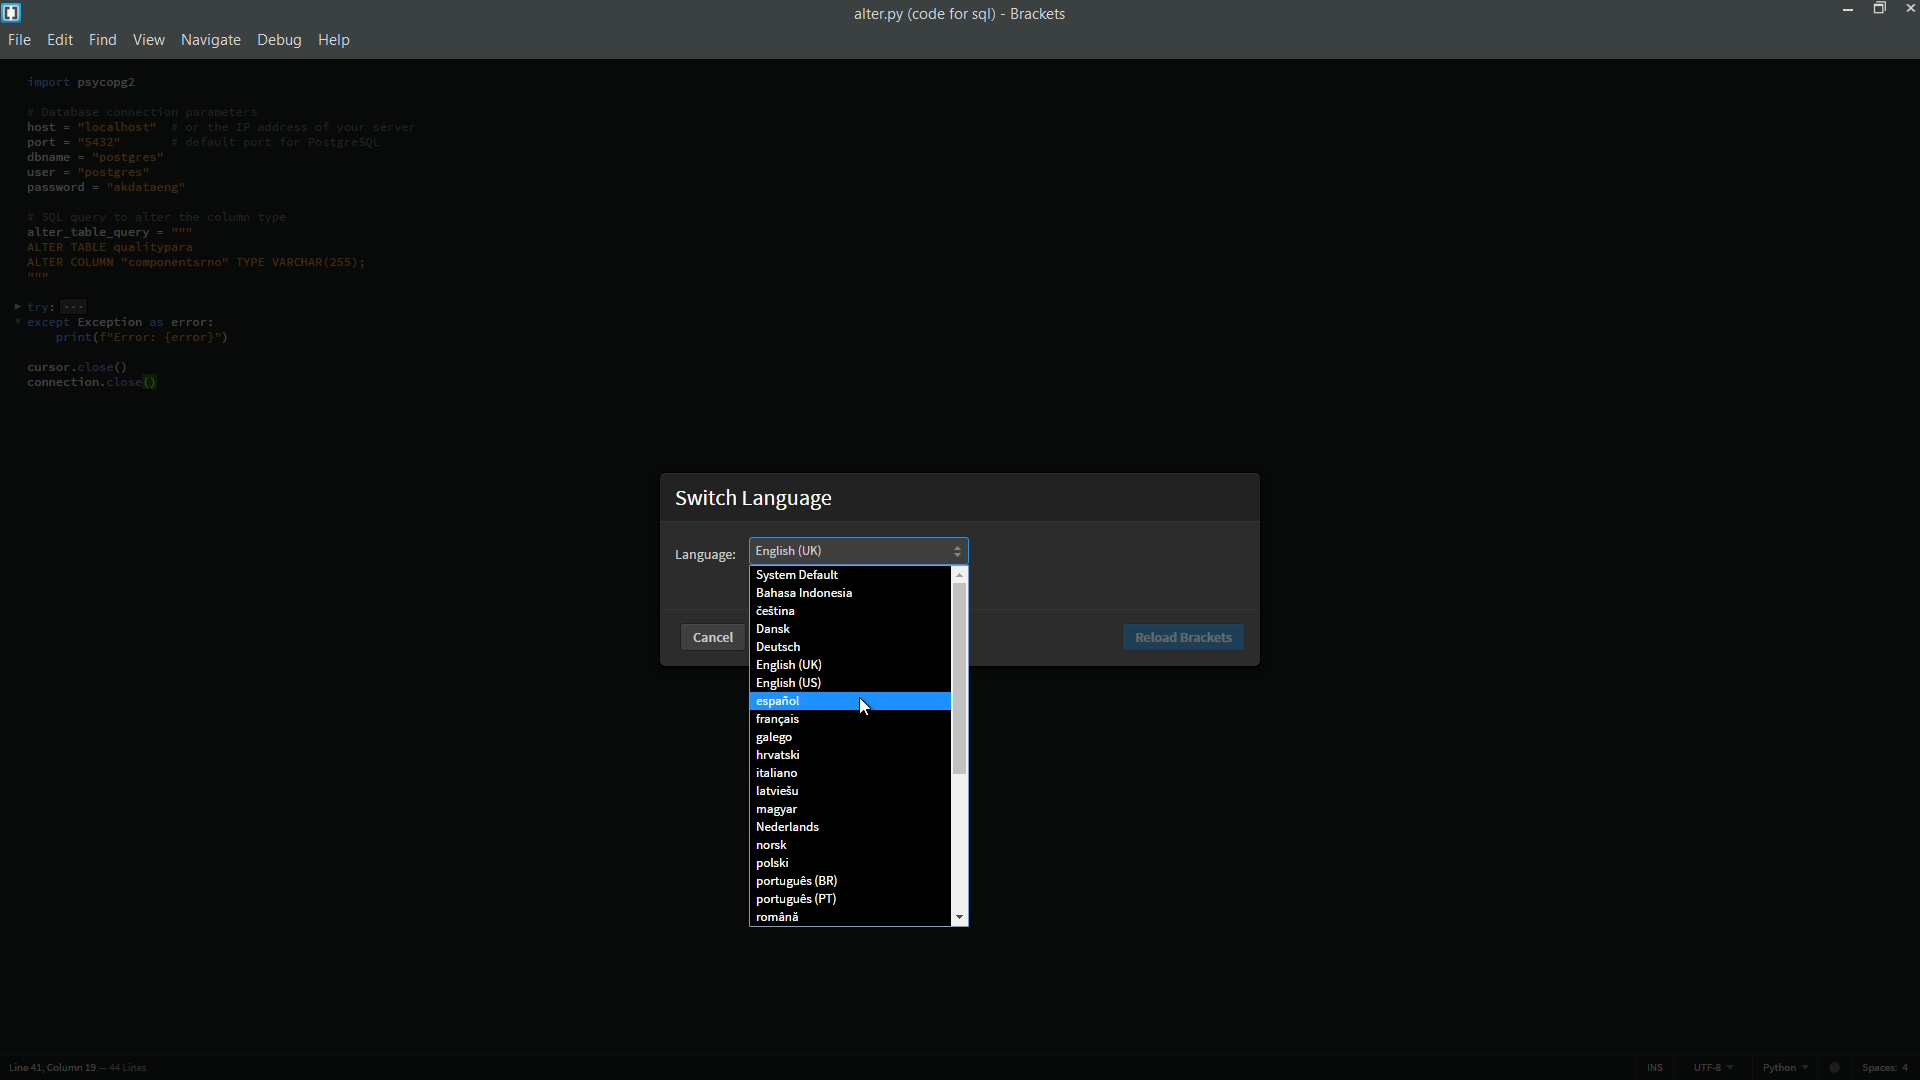 This screenshot has width=1920, height=1080. Describe the element at coordinates (851, 845) in the screenshot. I see `norsk` at that location.